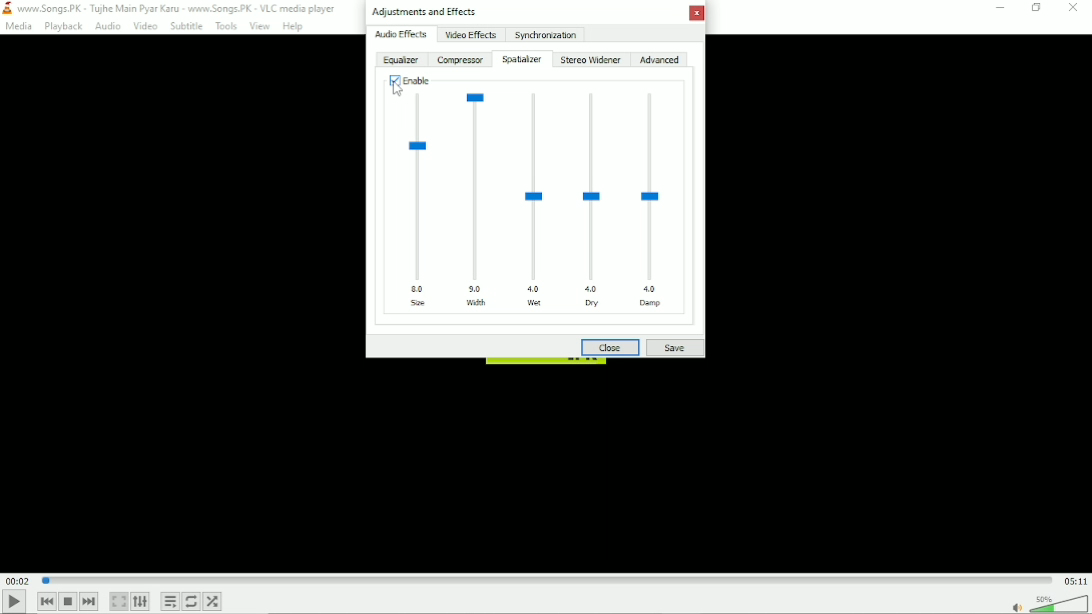 Image resolution: width=1092 pixels, height=614 pixels. I want to click on View, so click(260, 27).